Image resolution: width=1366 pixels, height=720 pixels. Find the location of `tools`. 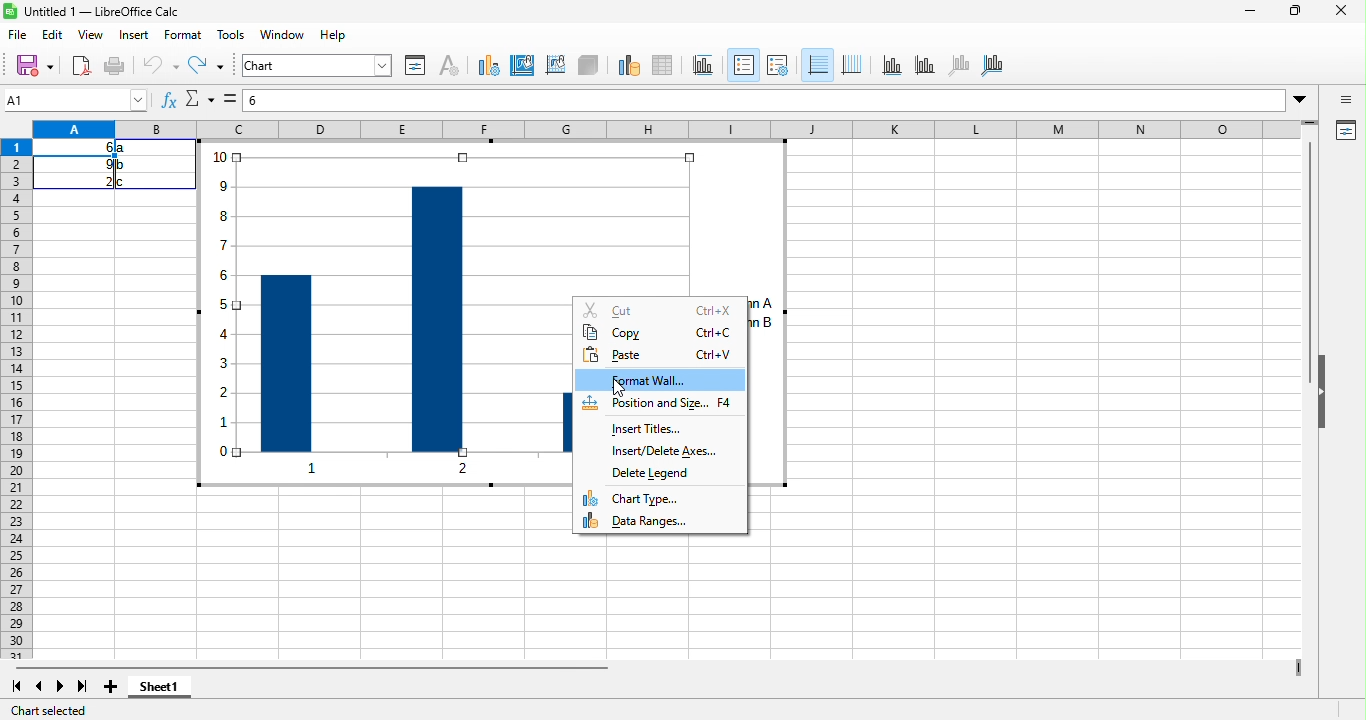

tools is located at coordinates (231, 36).